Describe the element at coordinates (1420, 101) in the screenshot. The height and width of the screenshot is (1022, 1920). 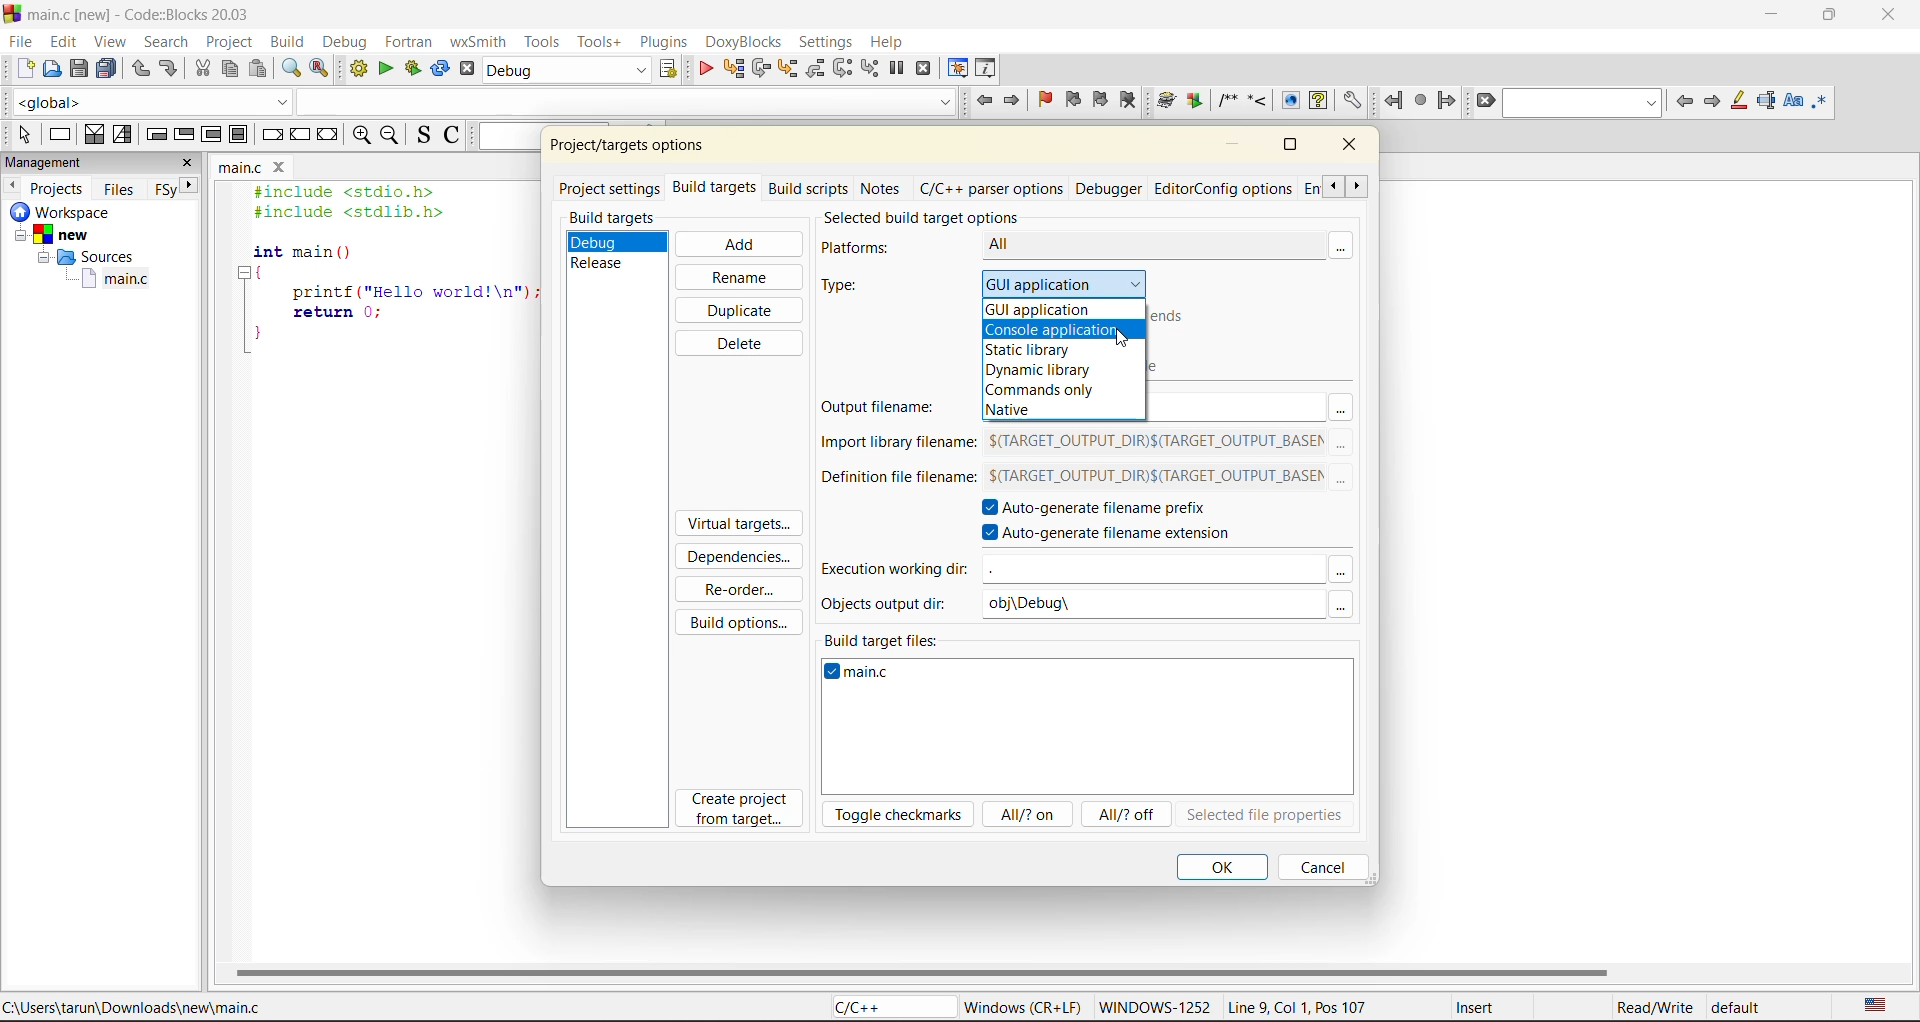
I see `last jump` at that location.